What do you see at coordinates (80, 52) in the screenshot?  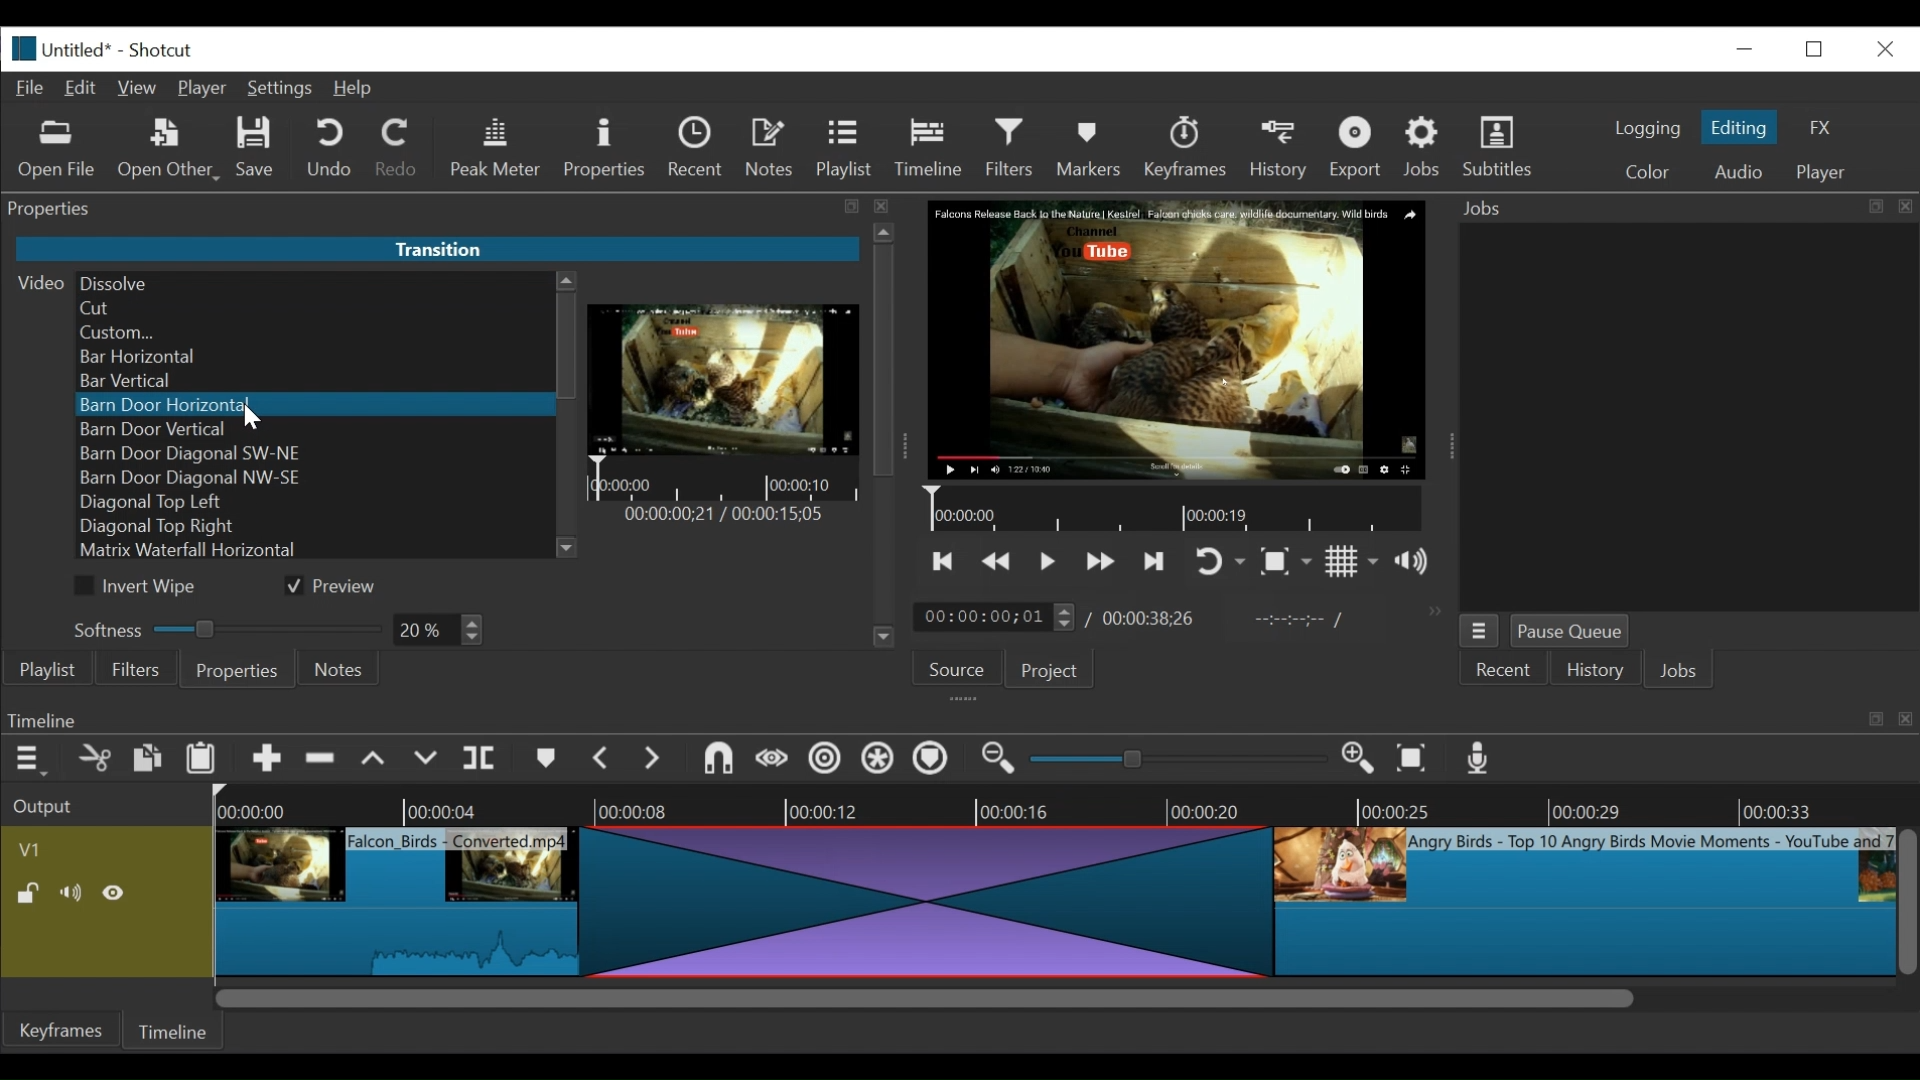 I see `File name` at bounding box center [80, 52].